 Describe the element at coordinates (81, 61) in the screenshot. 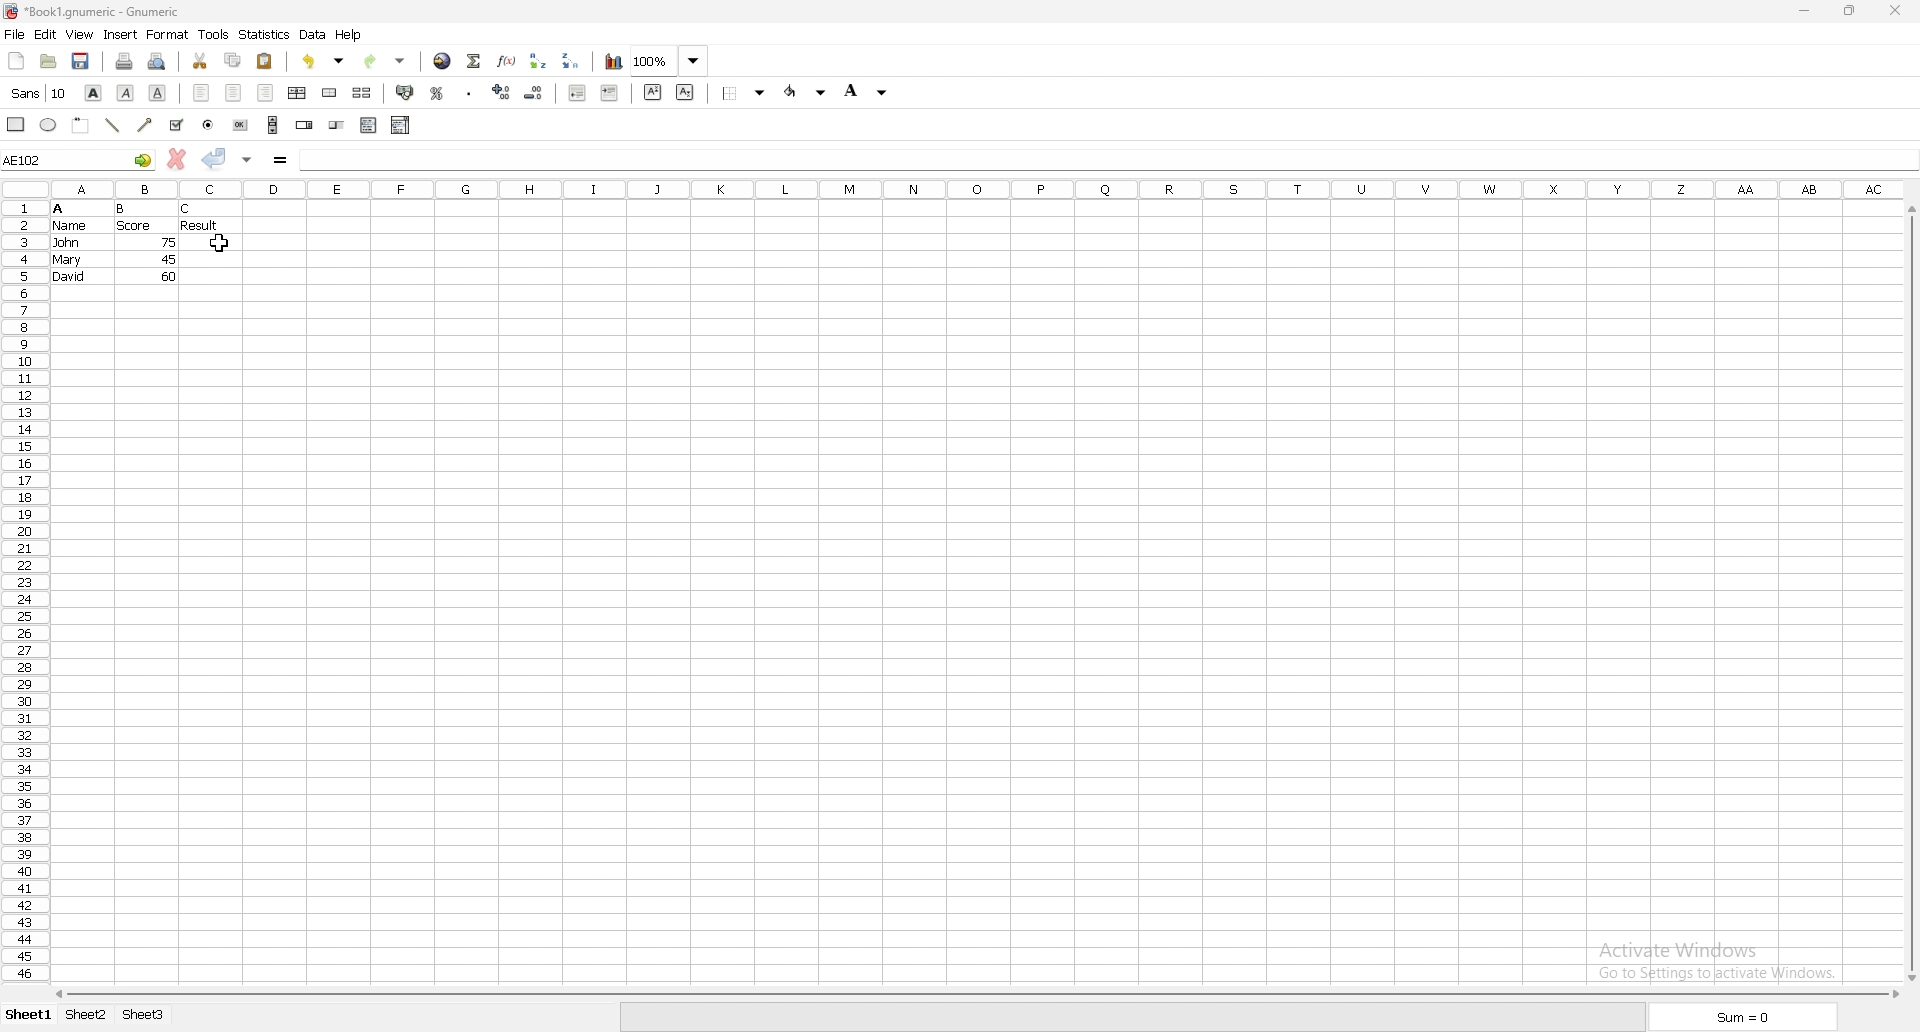

I see `save` at that location.